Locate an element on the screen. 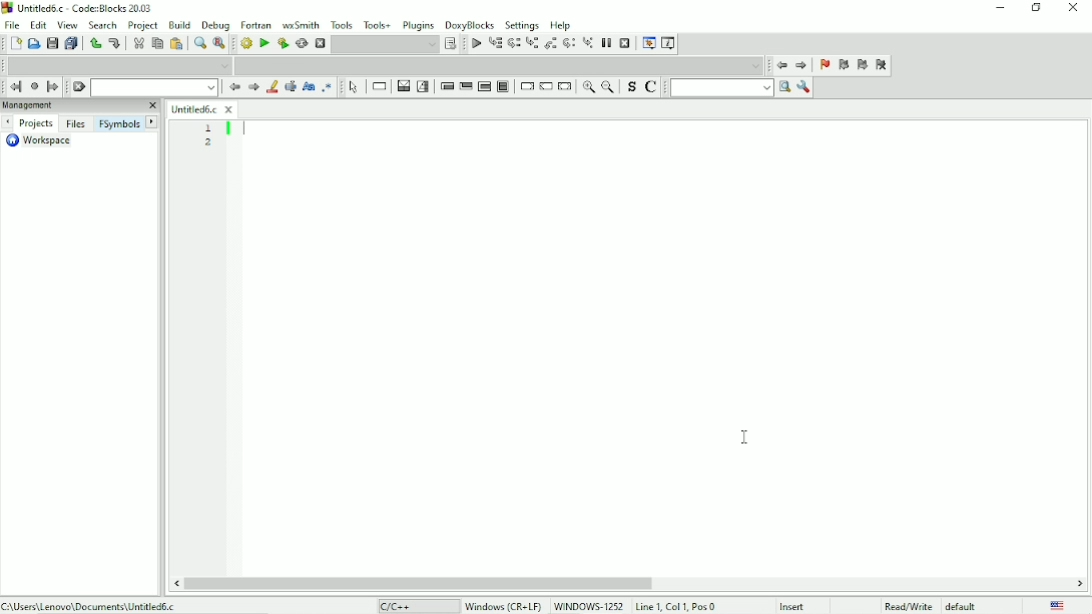 This screenshot has height=614, width=1092. Save everything is located at coordinates (72, 43).